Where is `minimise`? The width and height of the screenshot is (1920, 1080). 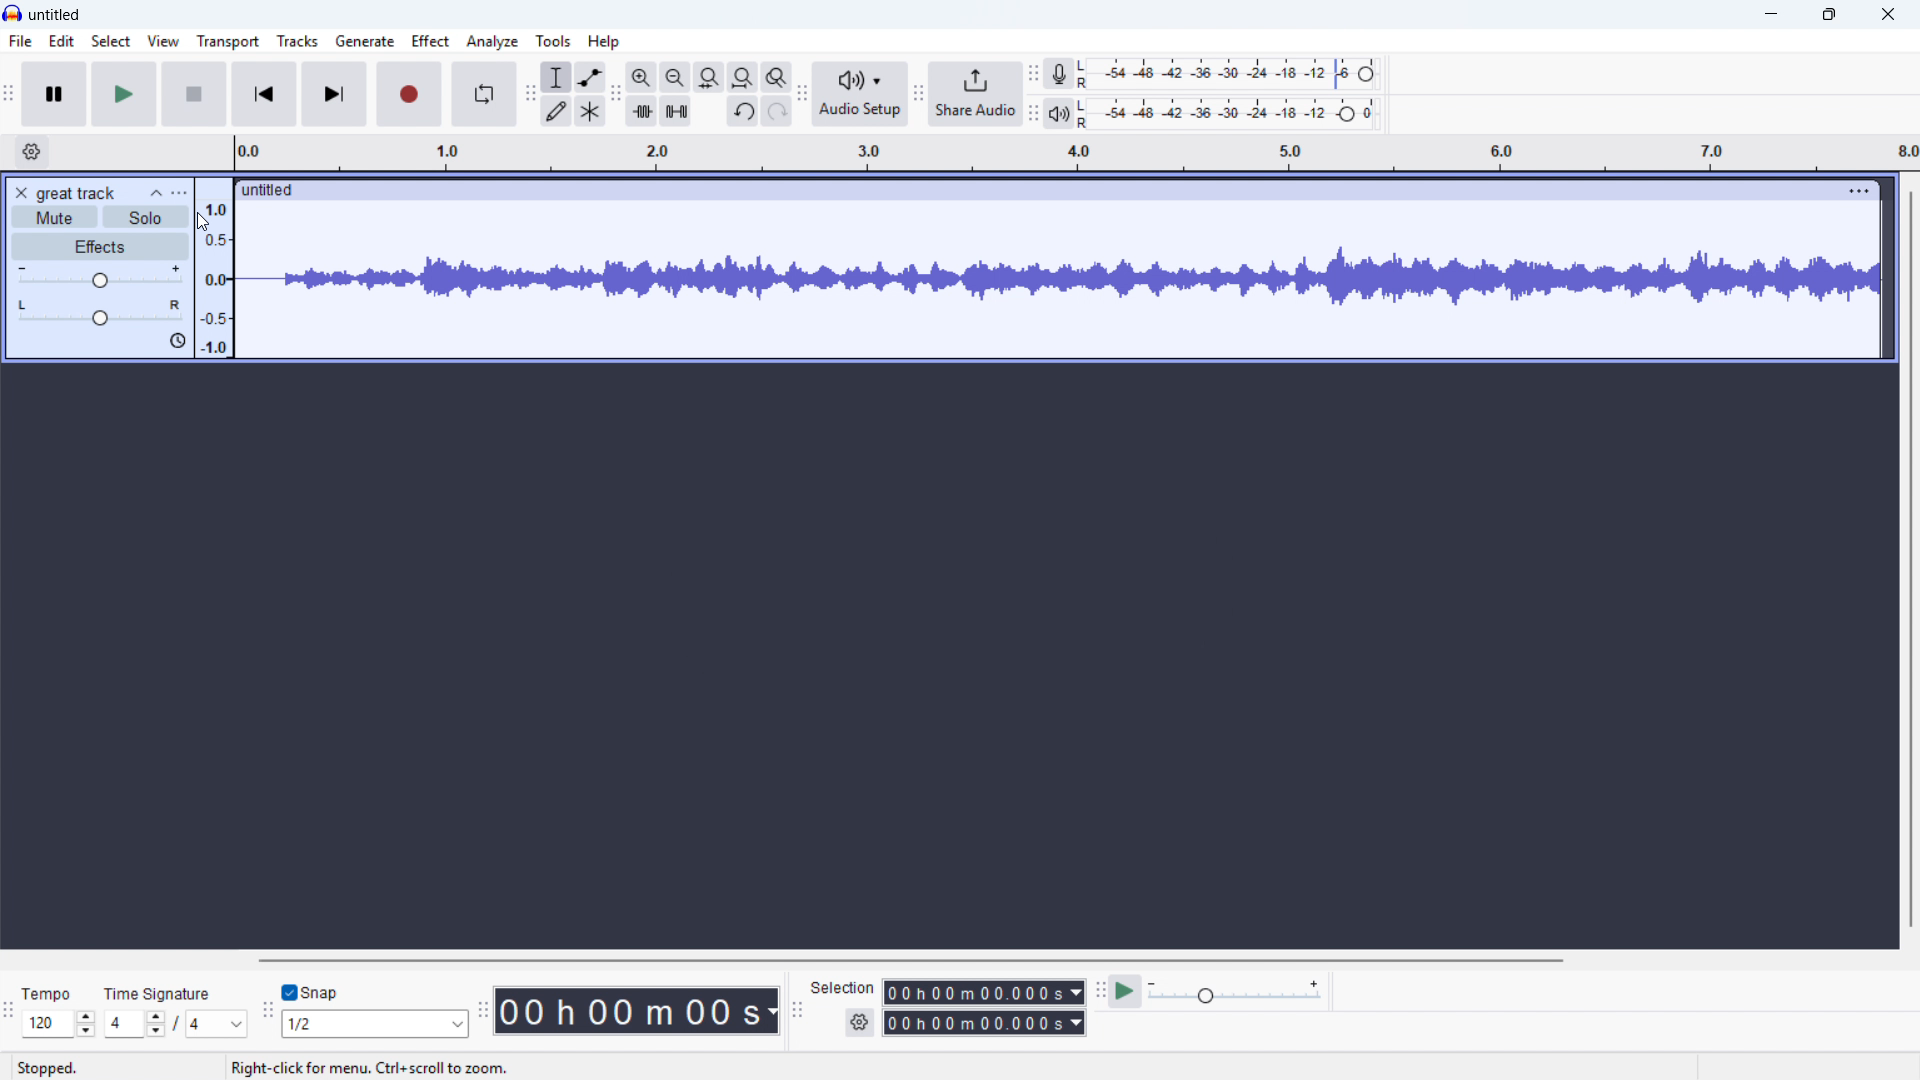 minimise is located at coordinates (1773, 15).